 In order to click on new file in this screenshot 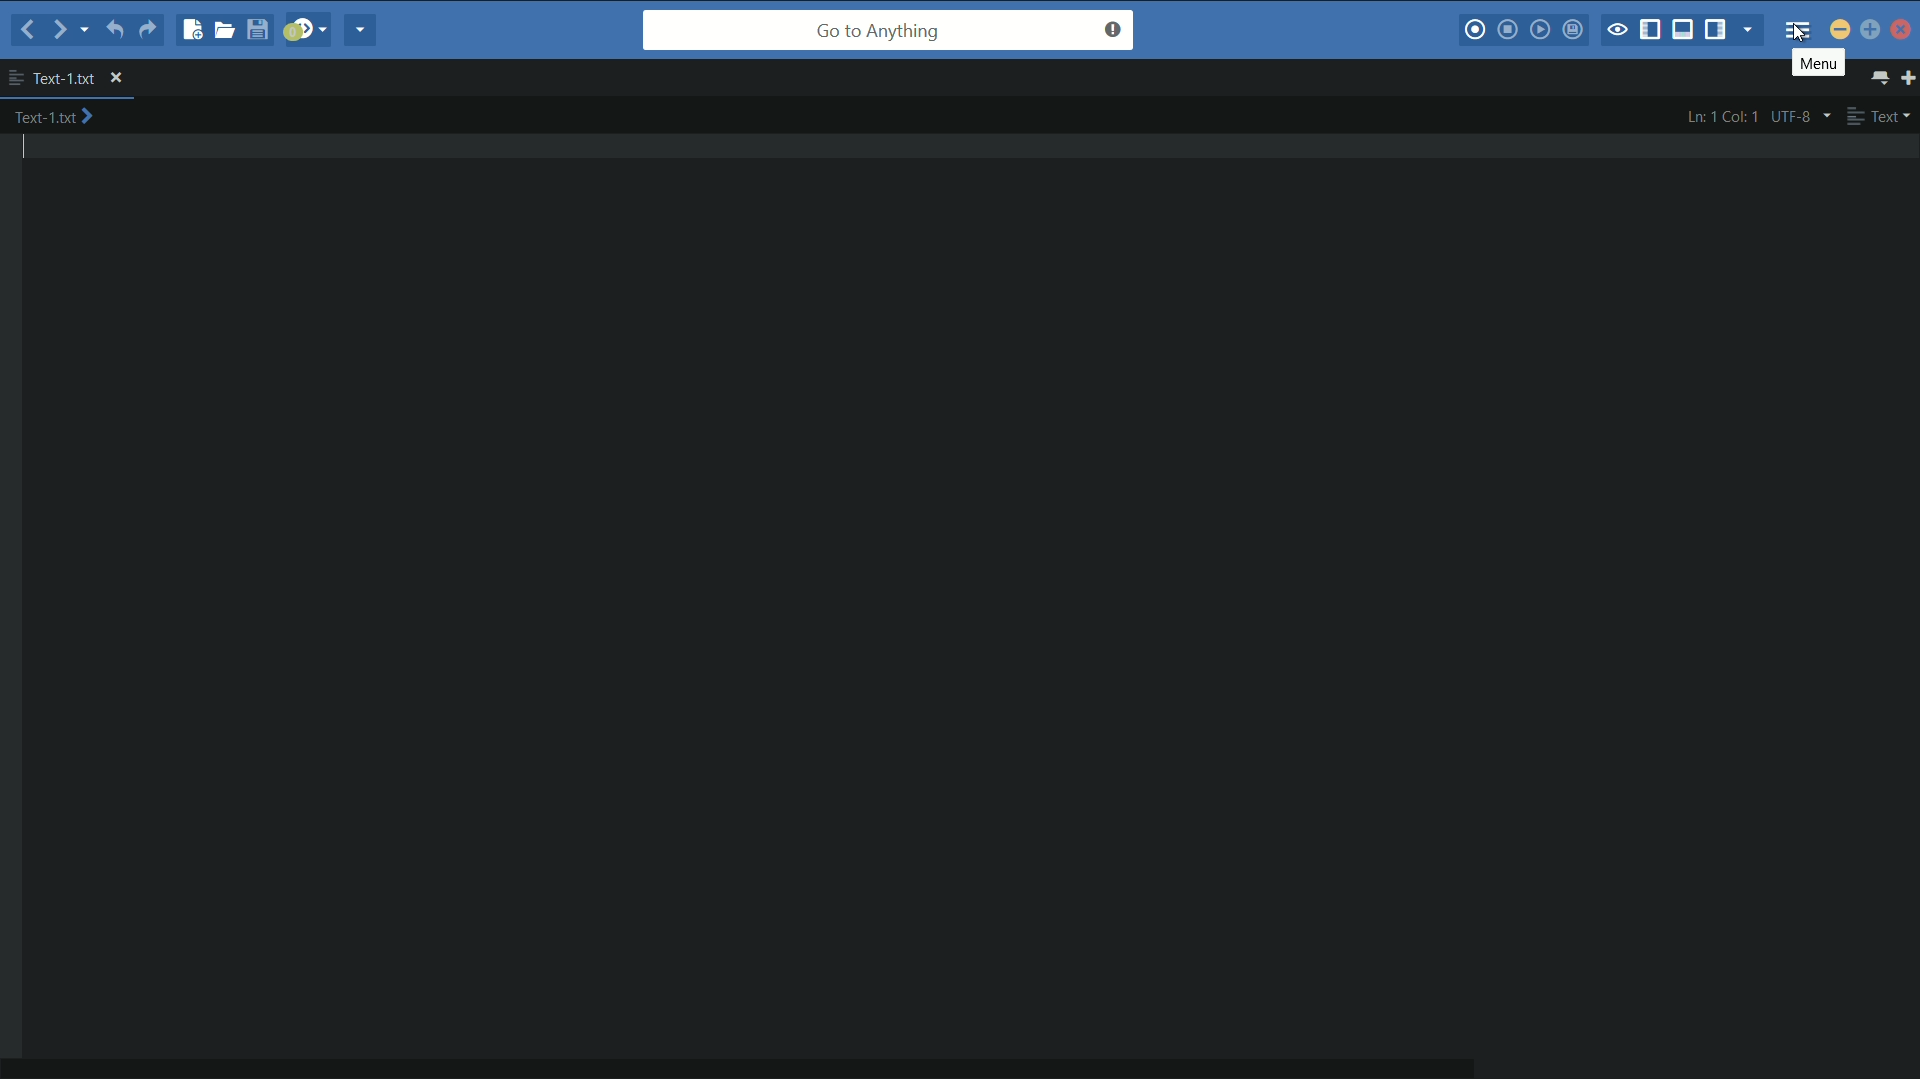, I will do `click(188, 31)`.